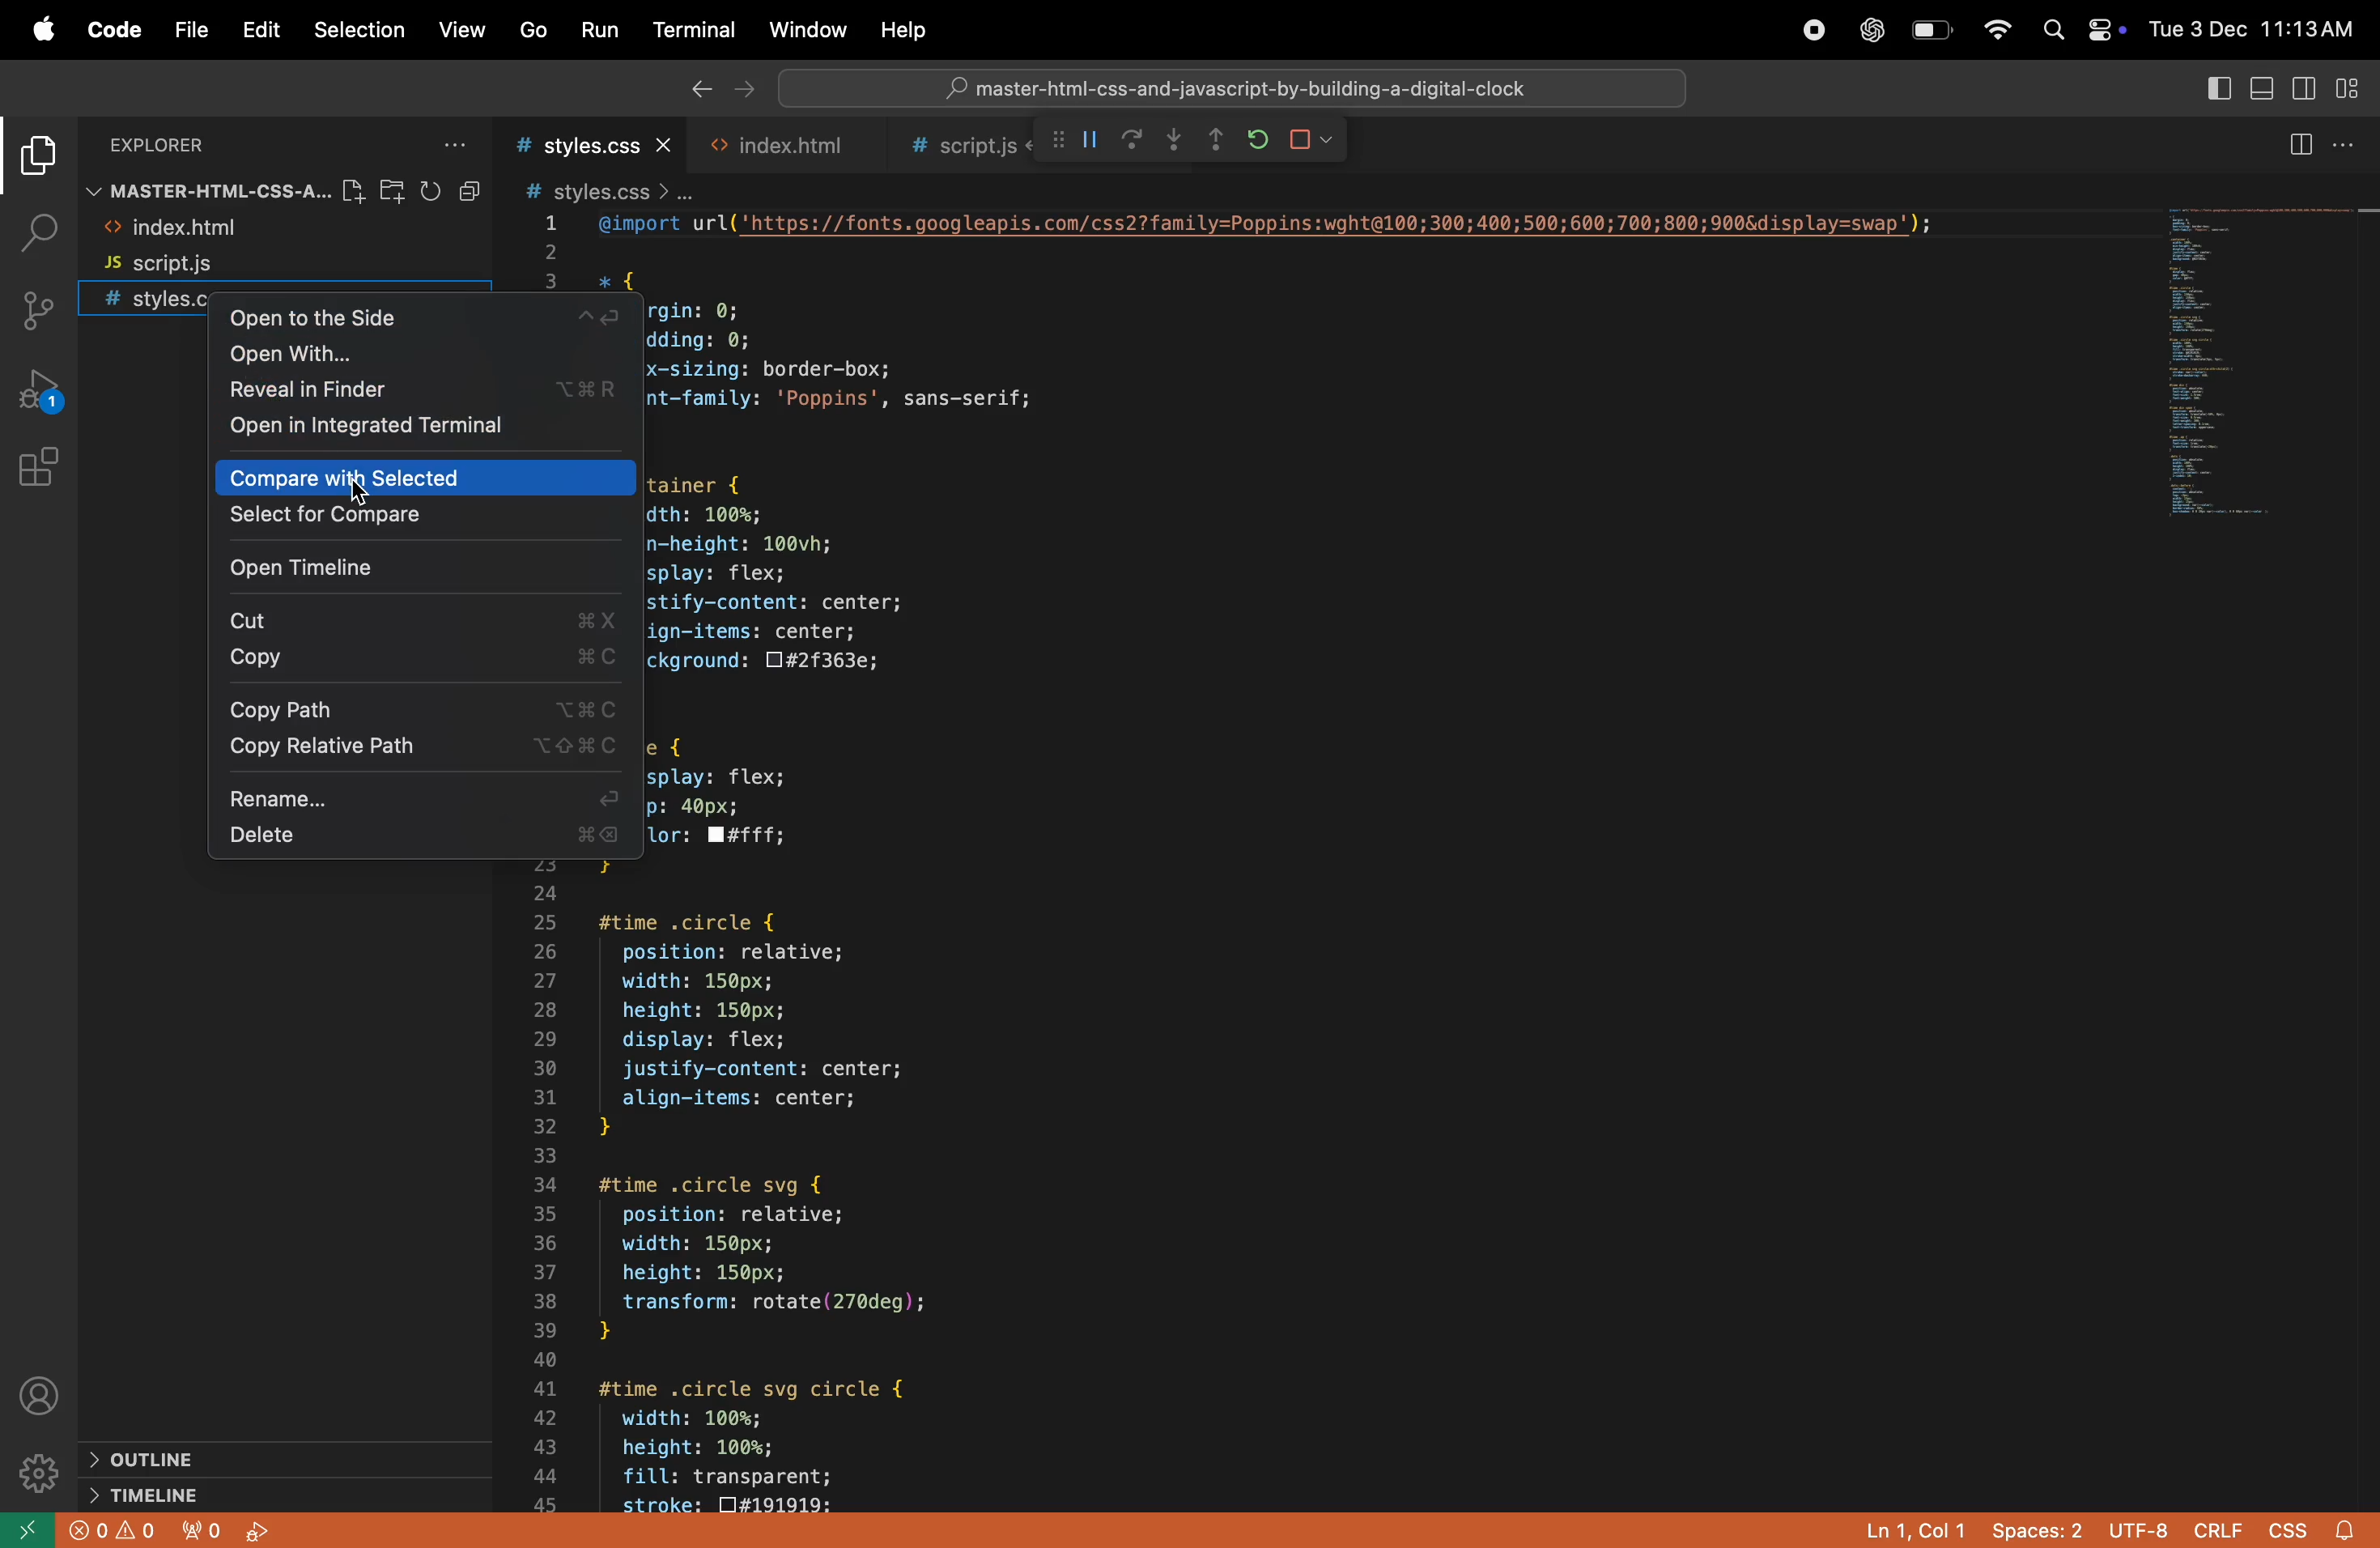 This screenshot has height=1548, width=2380. Describe the element at coordinates (536, 29) in the screenshot. I see `go` at that location.